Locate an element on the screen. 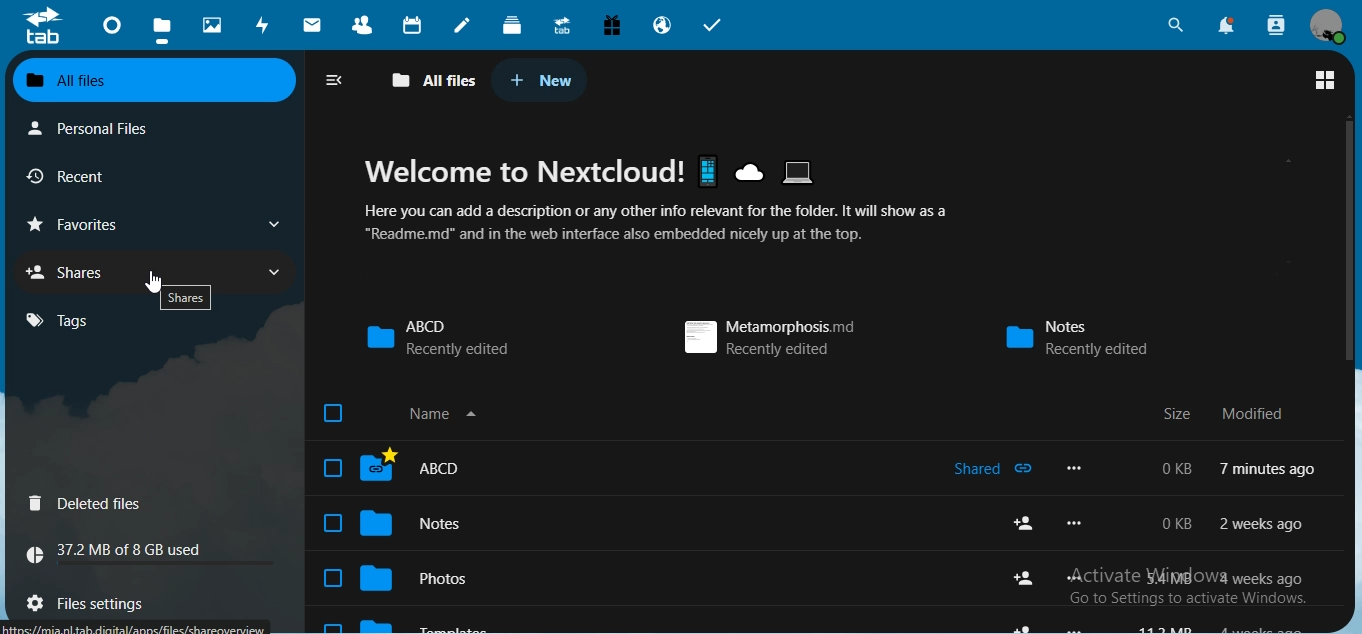 This screenshot has height=634, width=1362. link is located at coordinates (135, 627).